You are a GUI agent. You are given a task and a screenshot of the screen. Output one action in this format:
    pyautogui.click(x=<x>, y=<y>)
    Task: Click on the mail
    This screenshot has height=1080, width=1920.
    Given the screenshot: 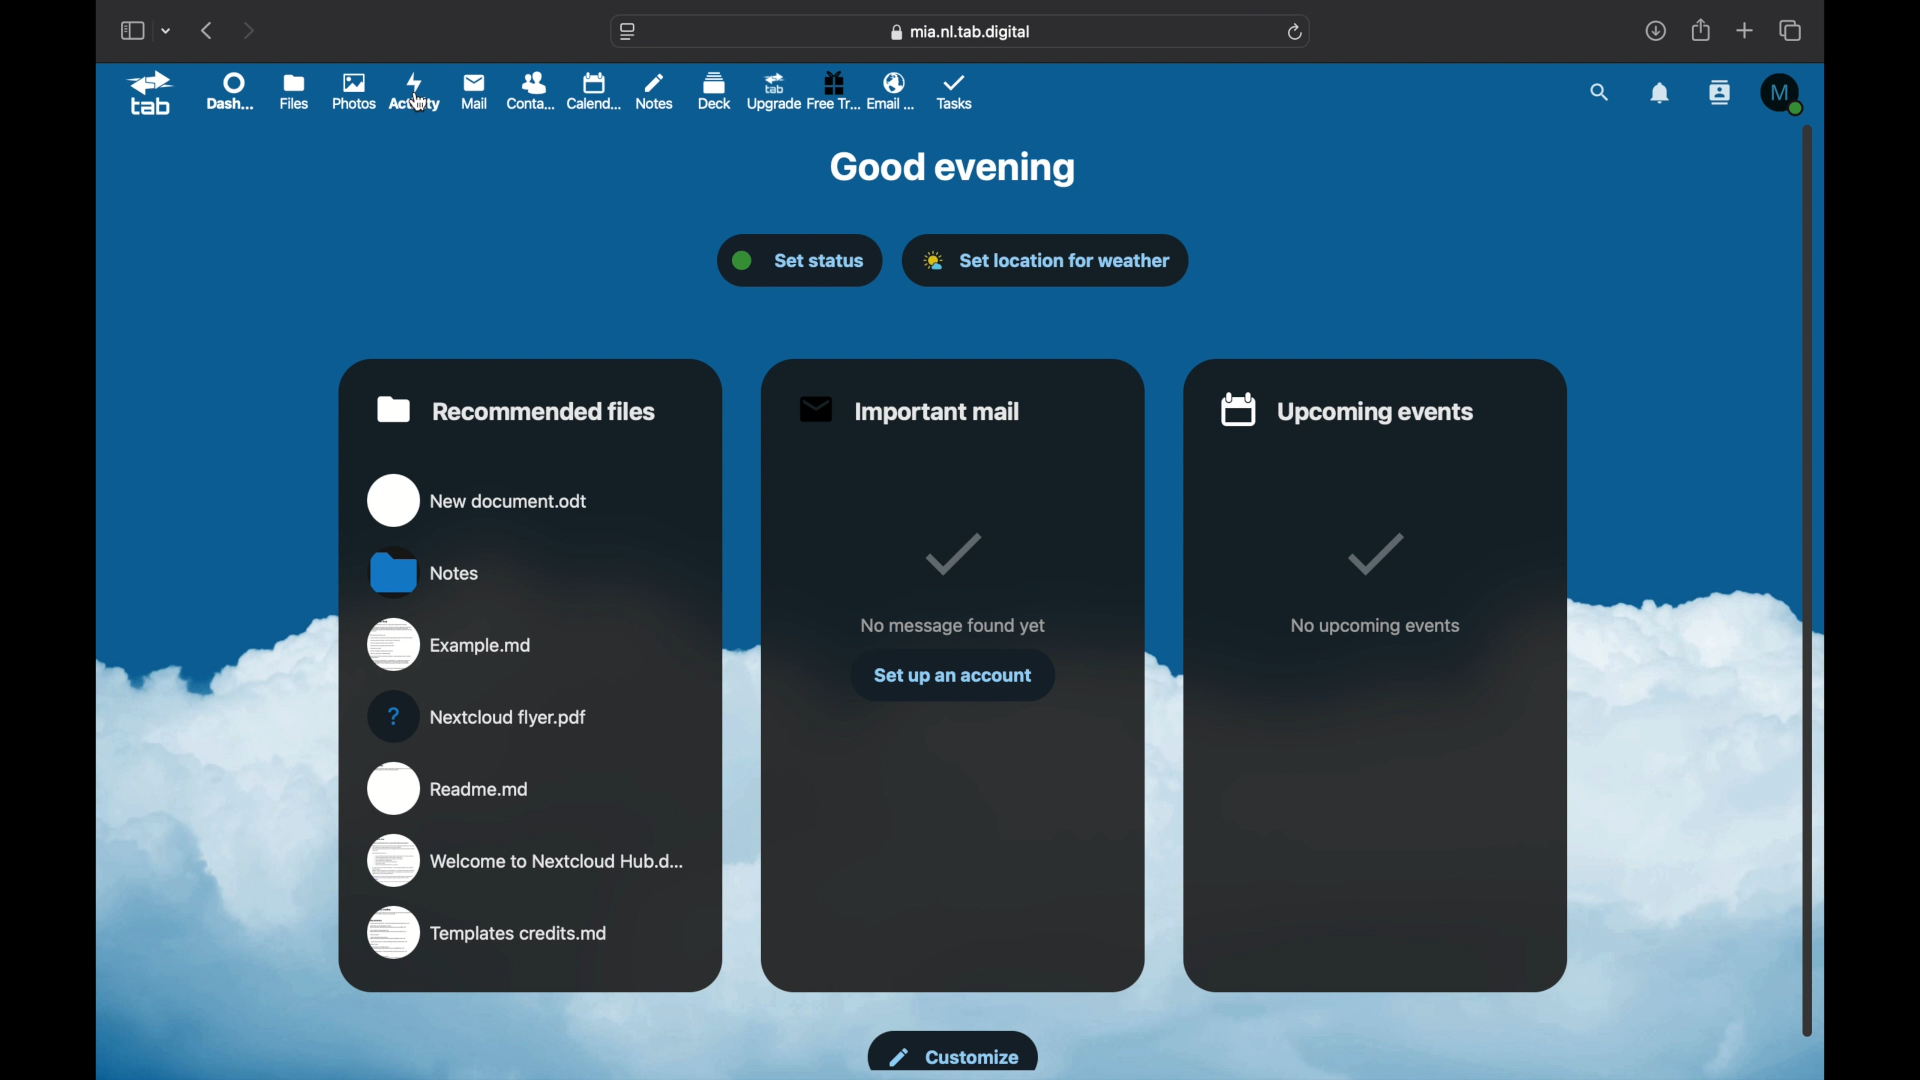 What is the action you would take?
    pyautogui.click(x=476, y=92)
    